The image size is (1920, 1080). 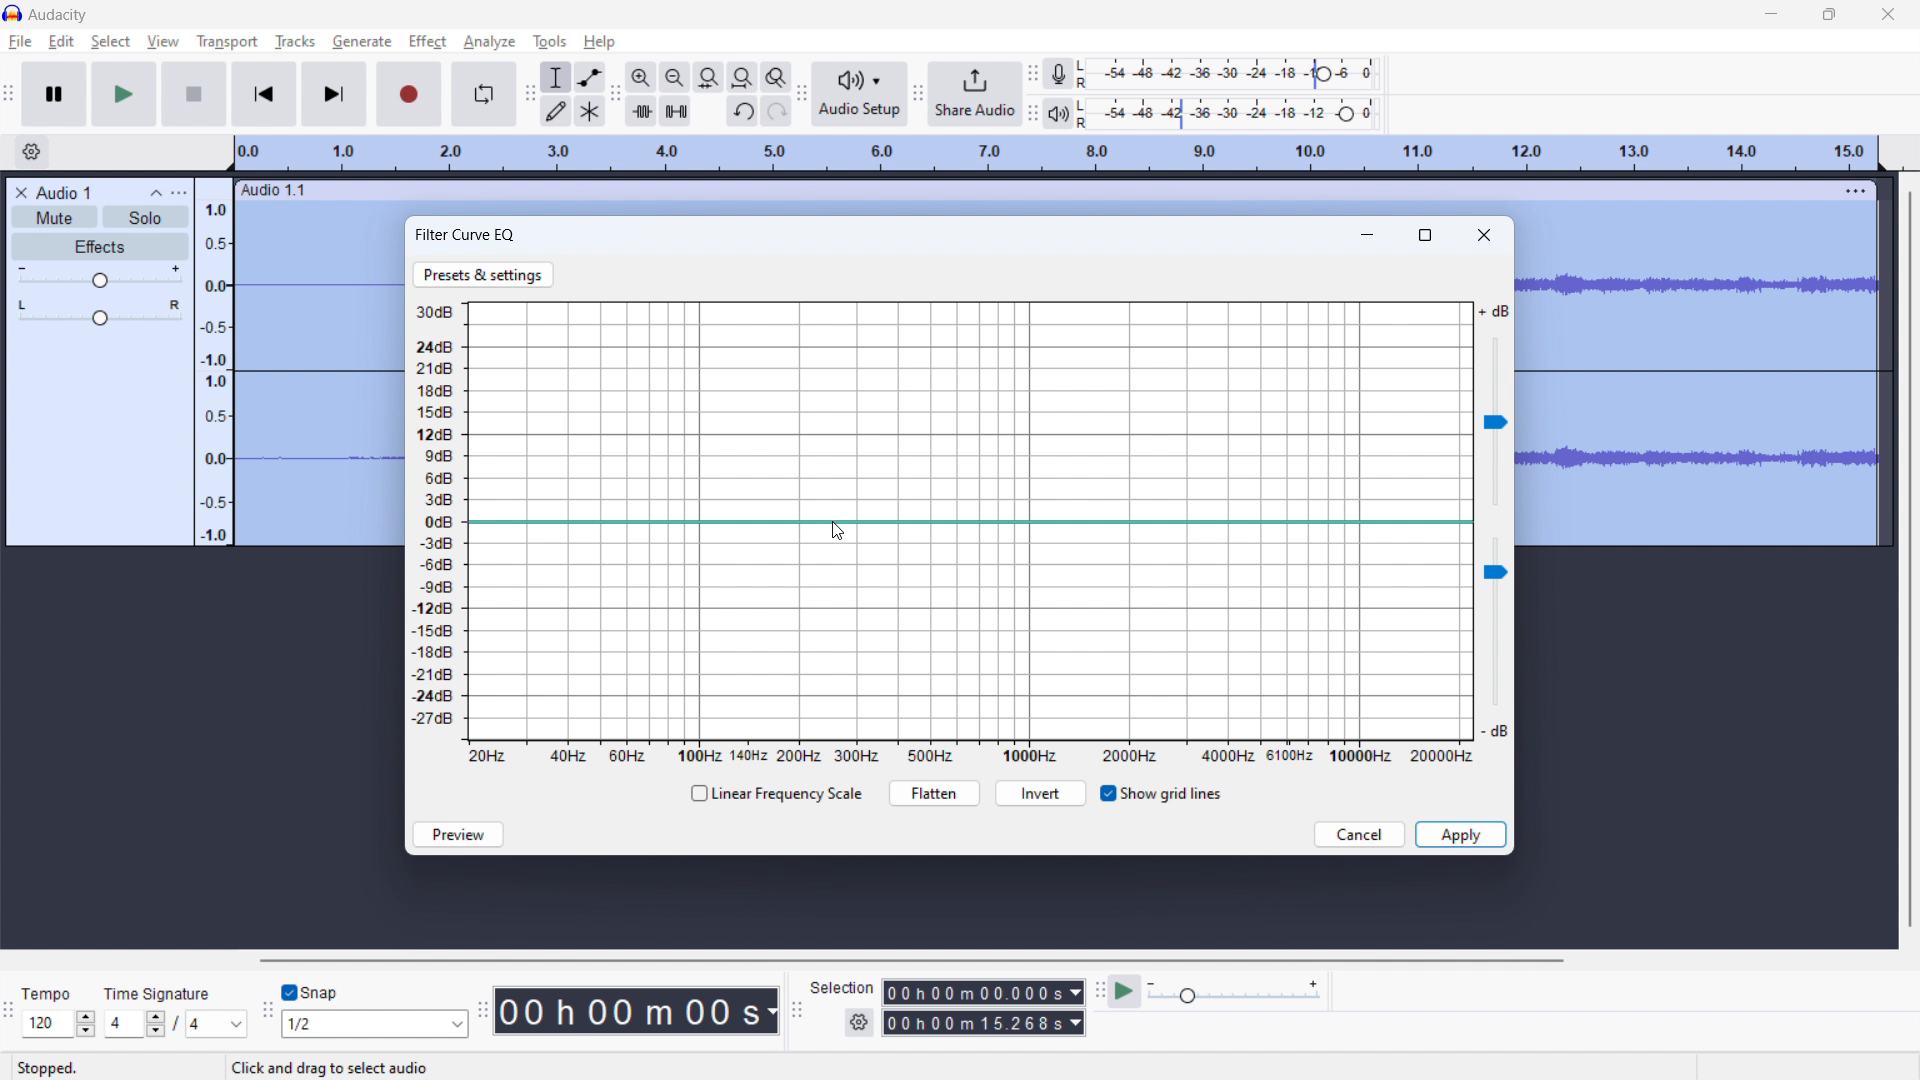 I want to click on 00h00m15.268s(end time), so click(x=983, y=1023).